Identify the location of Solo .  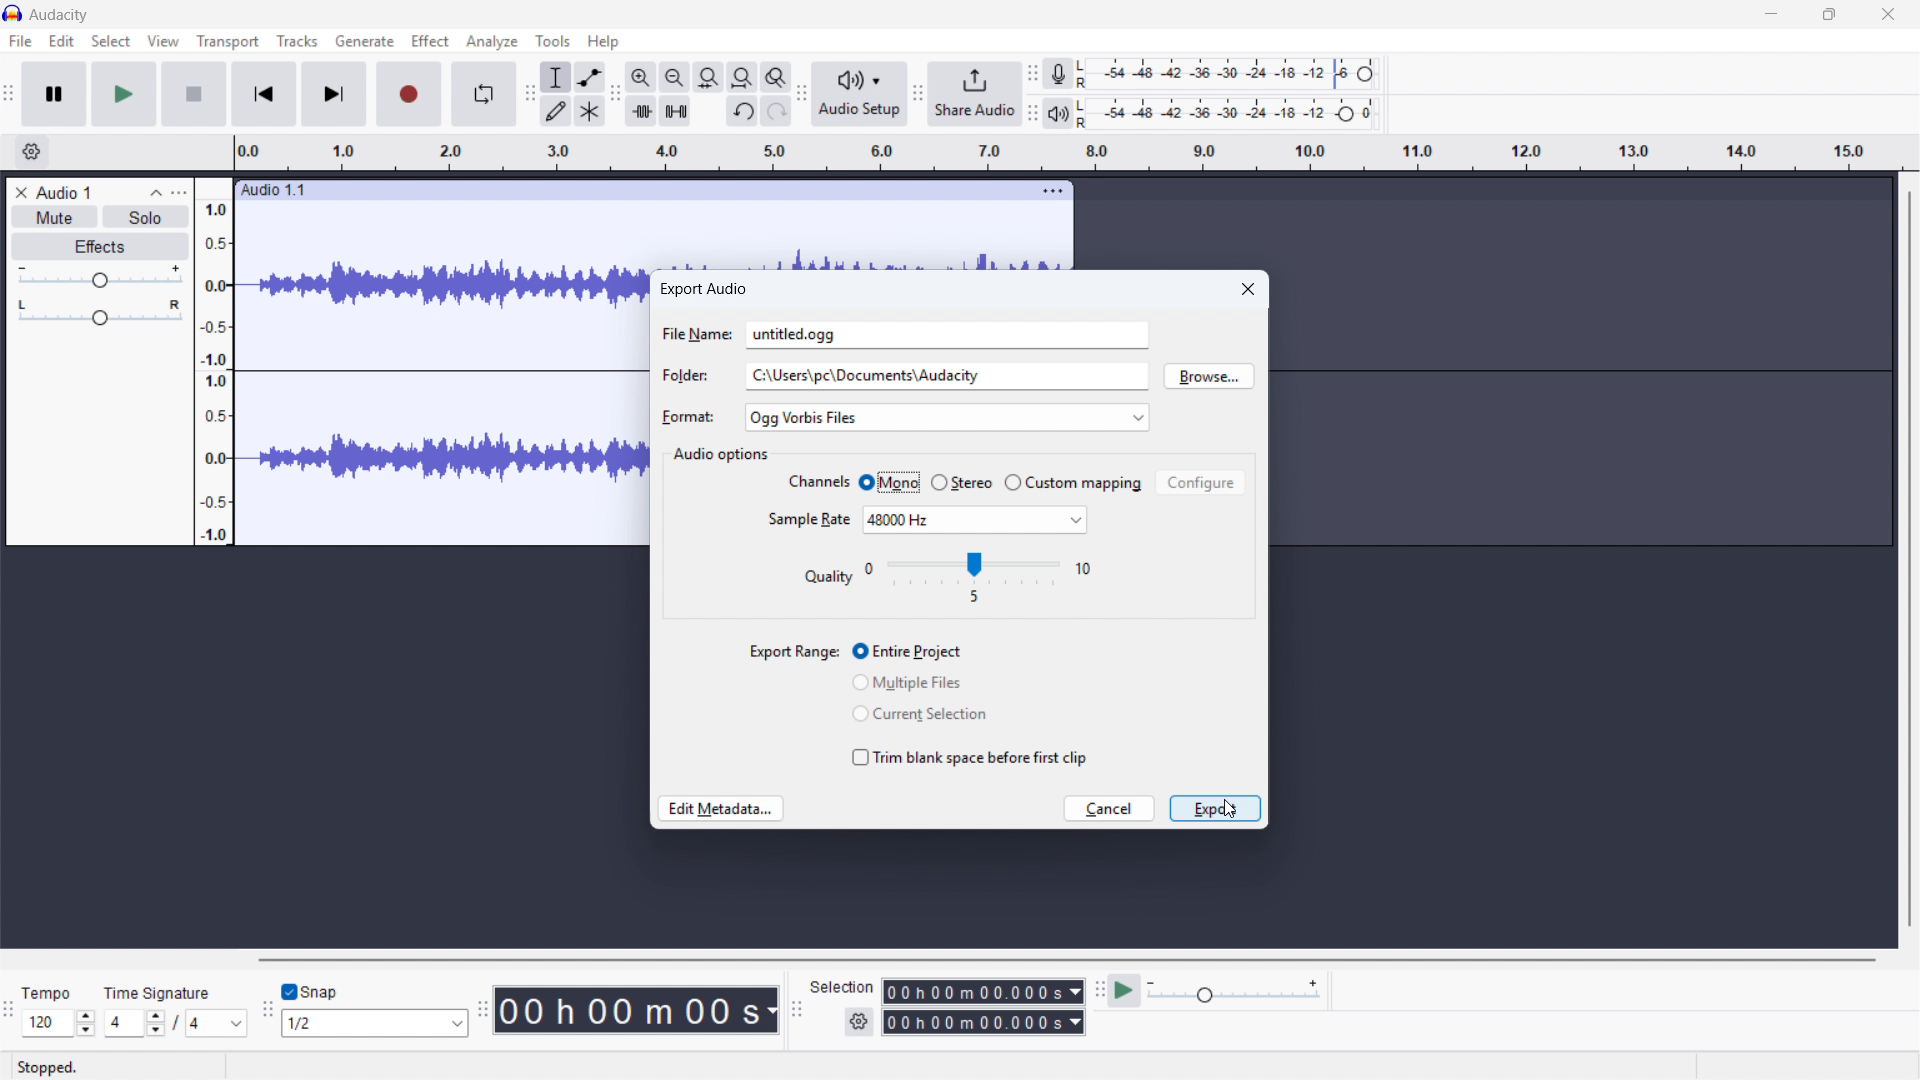
(144, 217).